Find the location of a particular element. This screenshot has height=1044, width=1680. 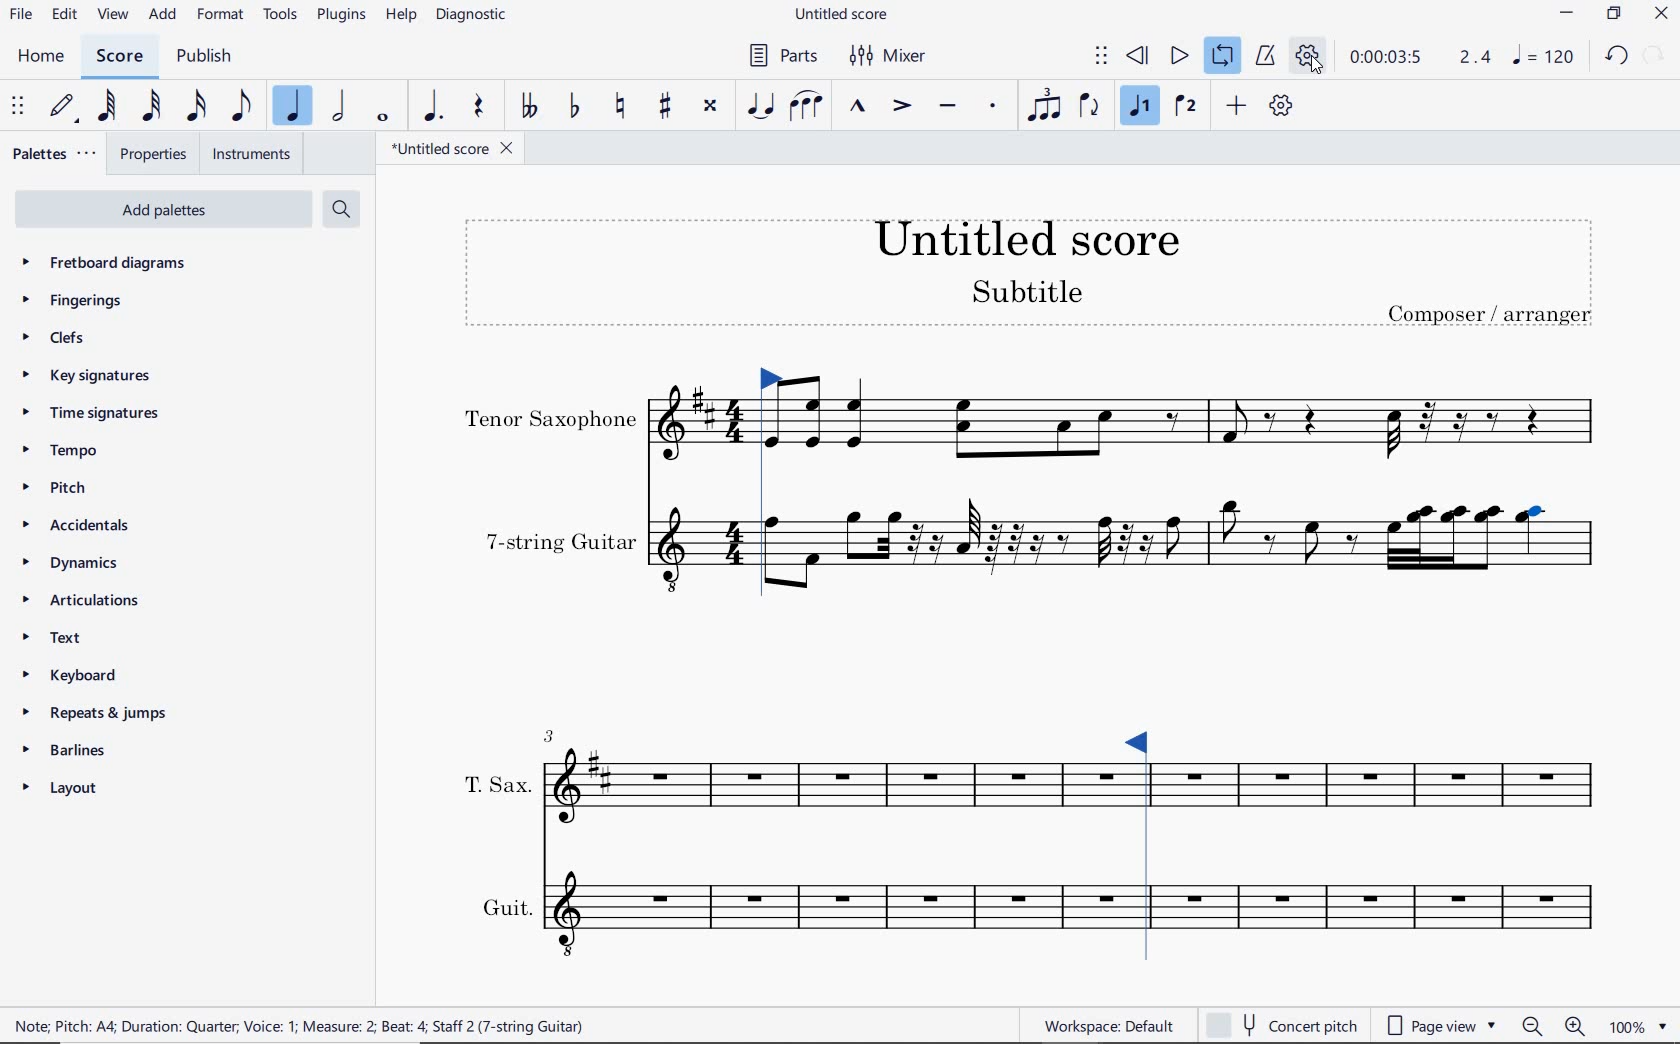

HALF NOTE is located at coordinates (336, 107).